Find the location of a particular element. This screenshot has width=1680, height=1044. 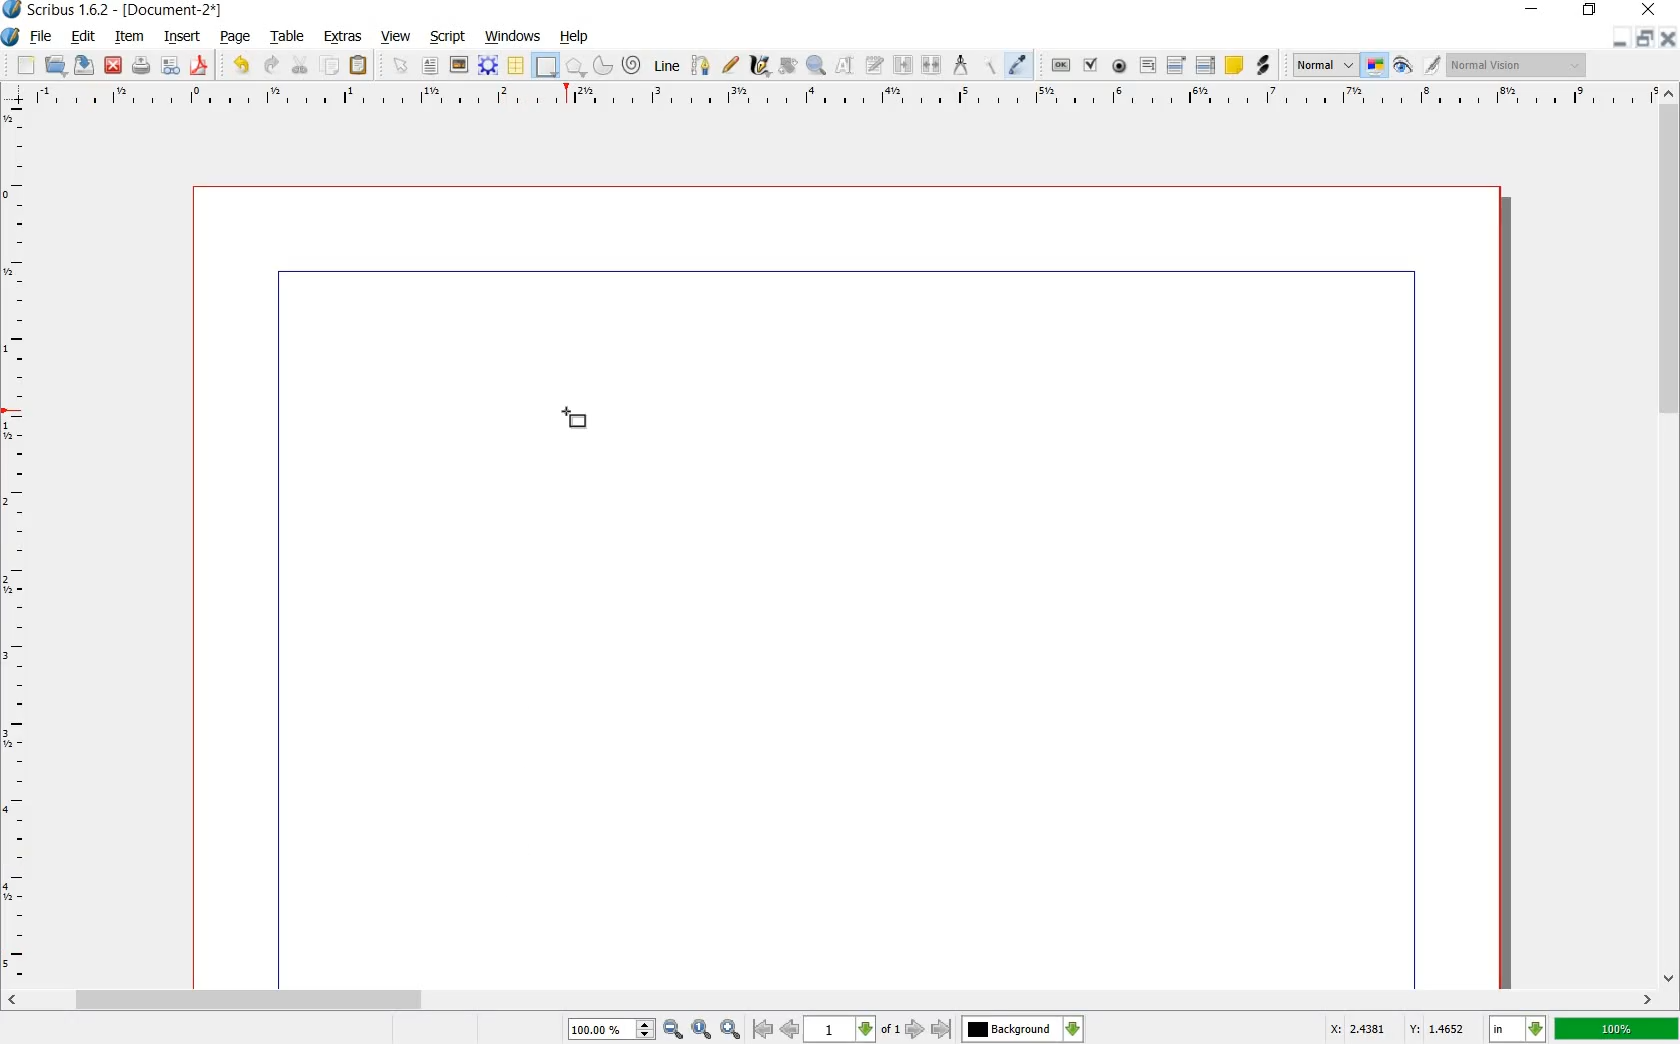

100% is located at coordinates (1616, 1030).